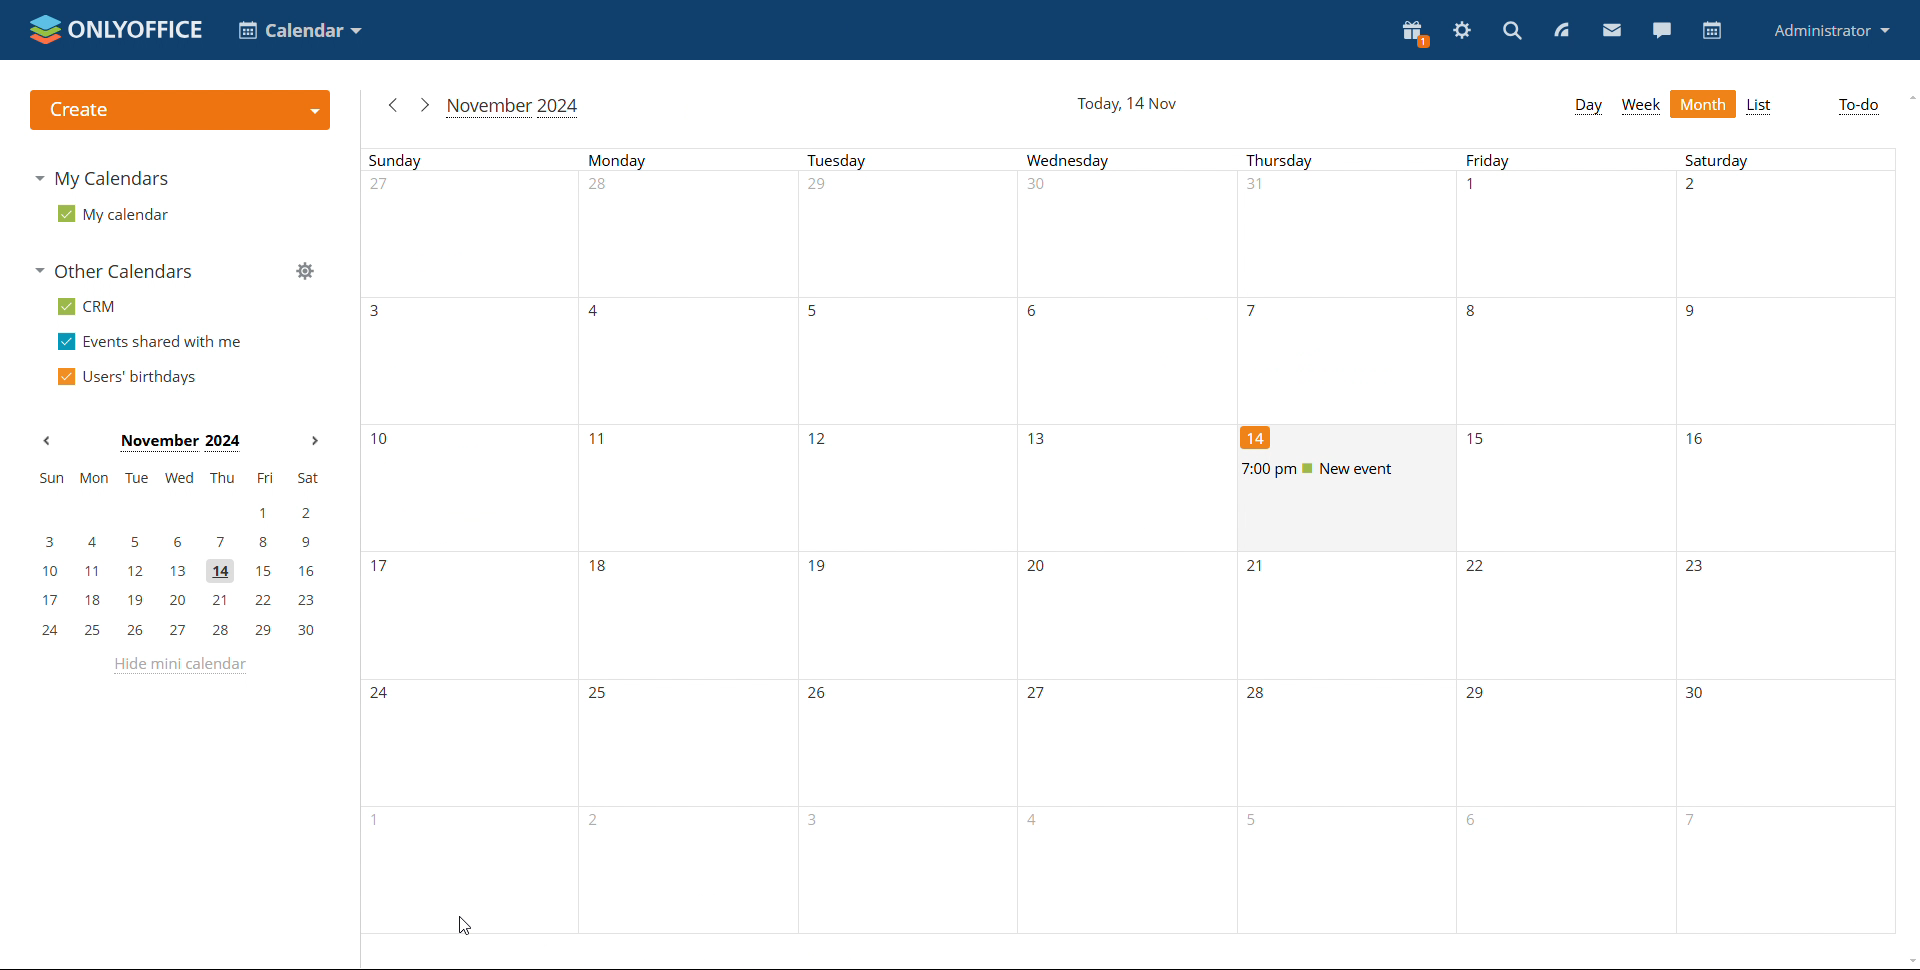 The width and height of the screenshot is (1920, 970). Describe the element at coordinates (362, 822) in the screenshot. I see `number` at that location.